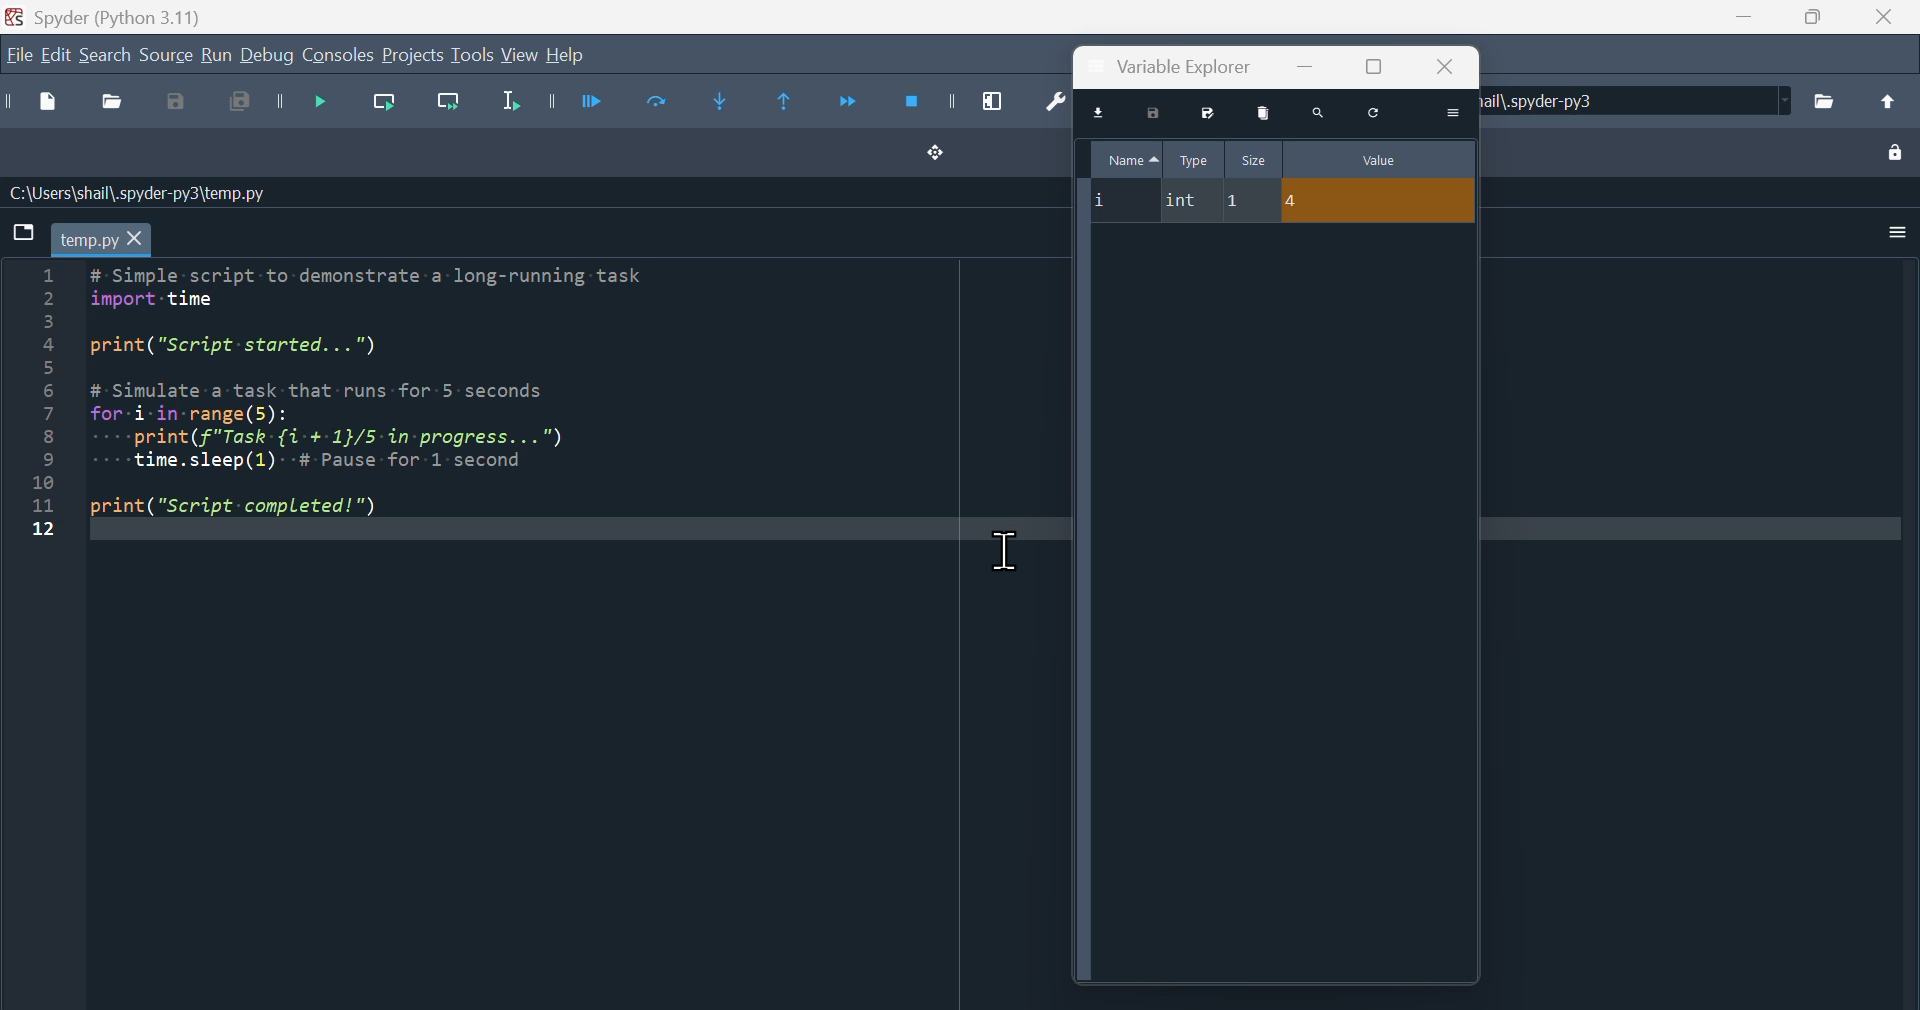 Image resolution: width=1920 pixels, height=1010 pixels. I want to click on save data, so click(1155, 113).